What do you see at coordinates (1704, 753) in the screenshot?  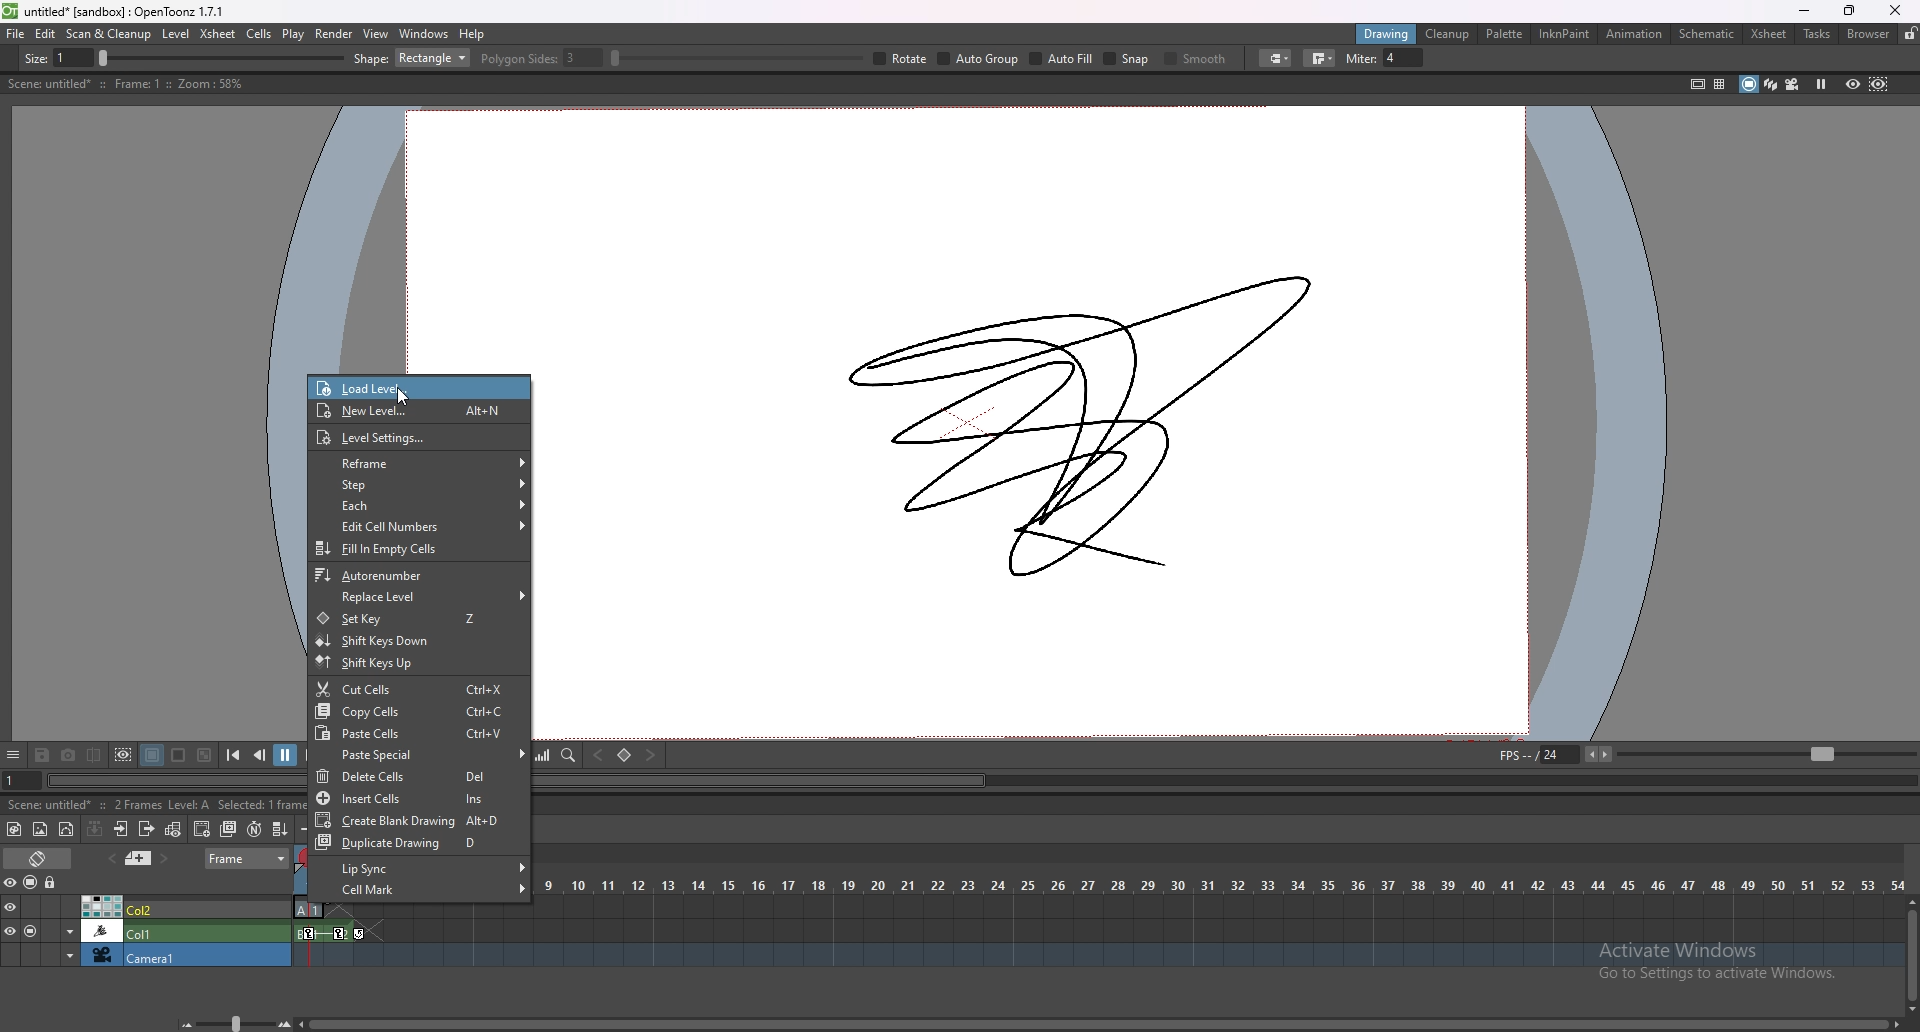 I see `fps` at bounding box center [1704, 753].